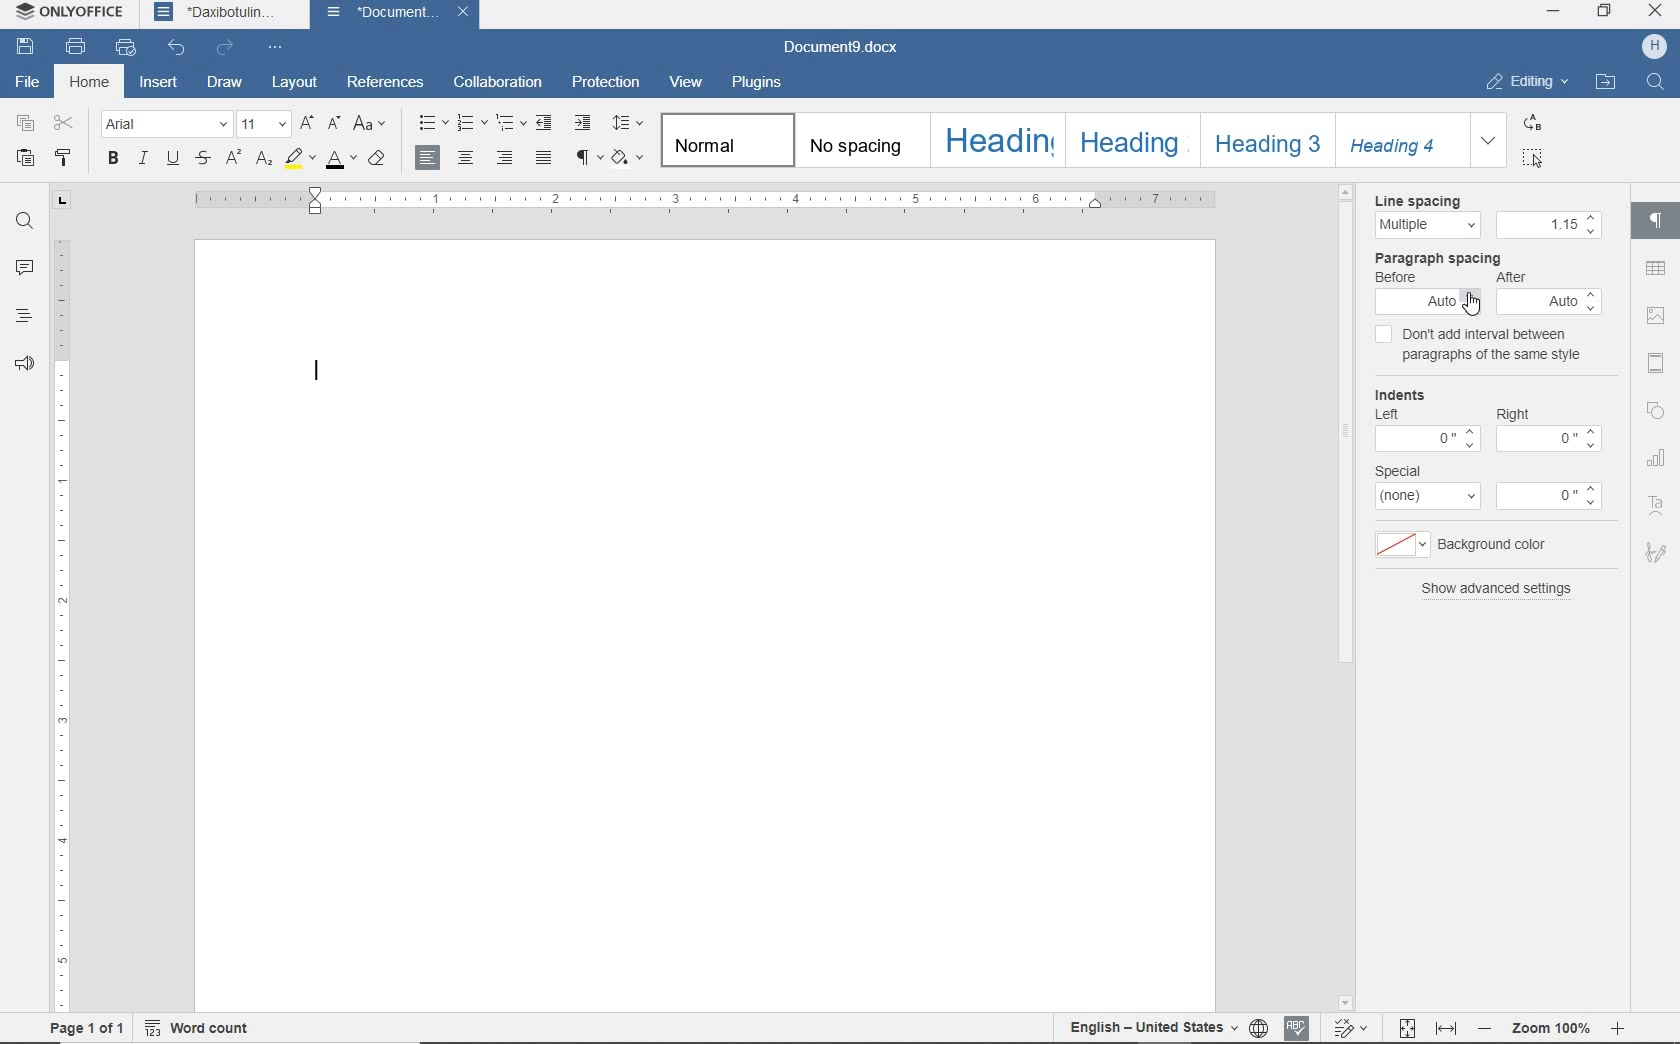 The width and height of the screenshot is (1680, 1044). Describe the element at coordinates (24, 366) in the screenshot. I see `feedback & support` at that location.